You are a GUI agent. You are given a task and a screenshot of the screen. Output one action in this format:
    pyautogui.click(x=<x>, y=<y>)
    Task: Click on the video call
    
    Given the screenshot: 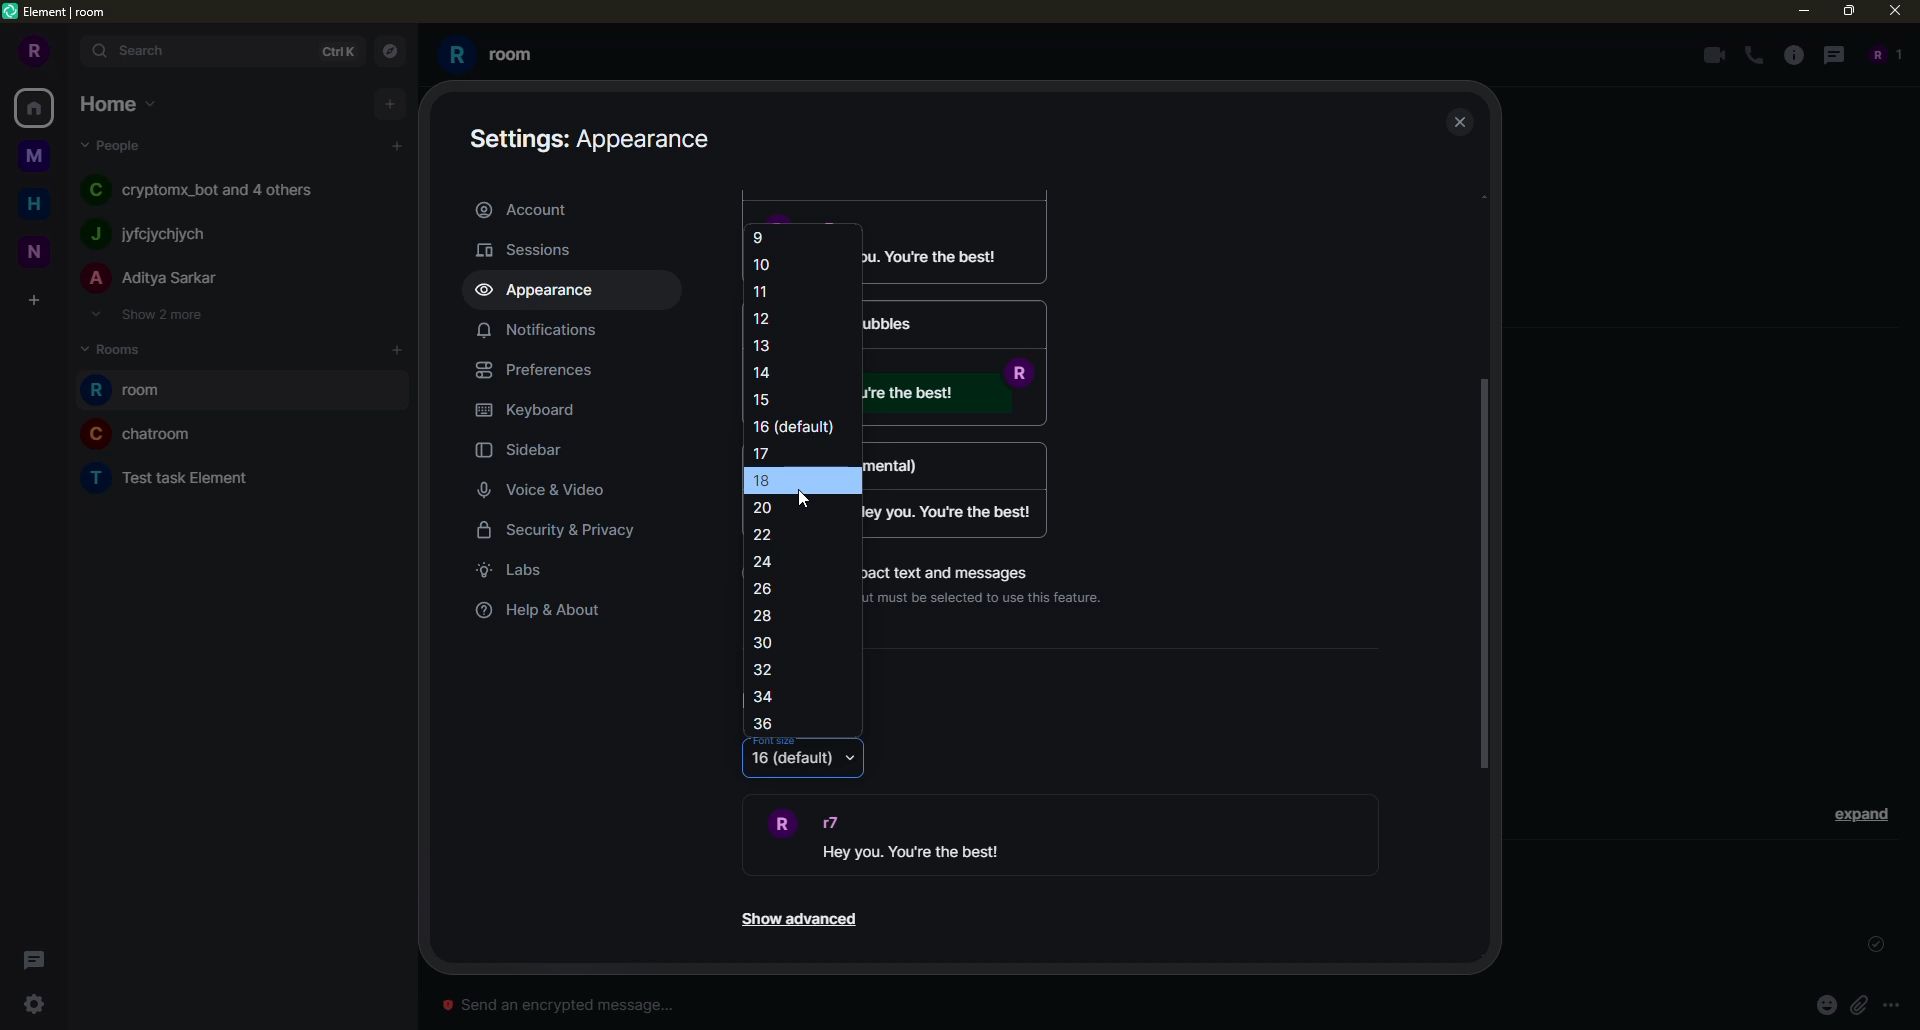 What is the action you would take?
    pyautogui.click(x=1710, y=55)
    